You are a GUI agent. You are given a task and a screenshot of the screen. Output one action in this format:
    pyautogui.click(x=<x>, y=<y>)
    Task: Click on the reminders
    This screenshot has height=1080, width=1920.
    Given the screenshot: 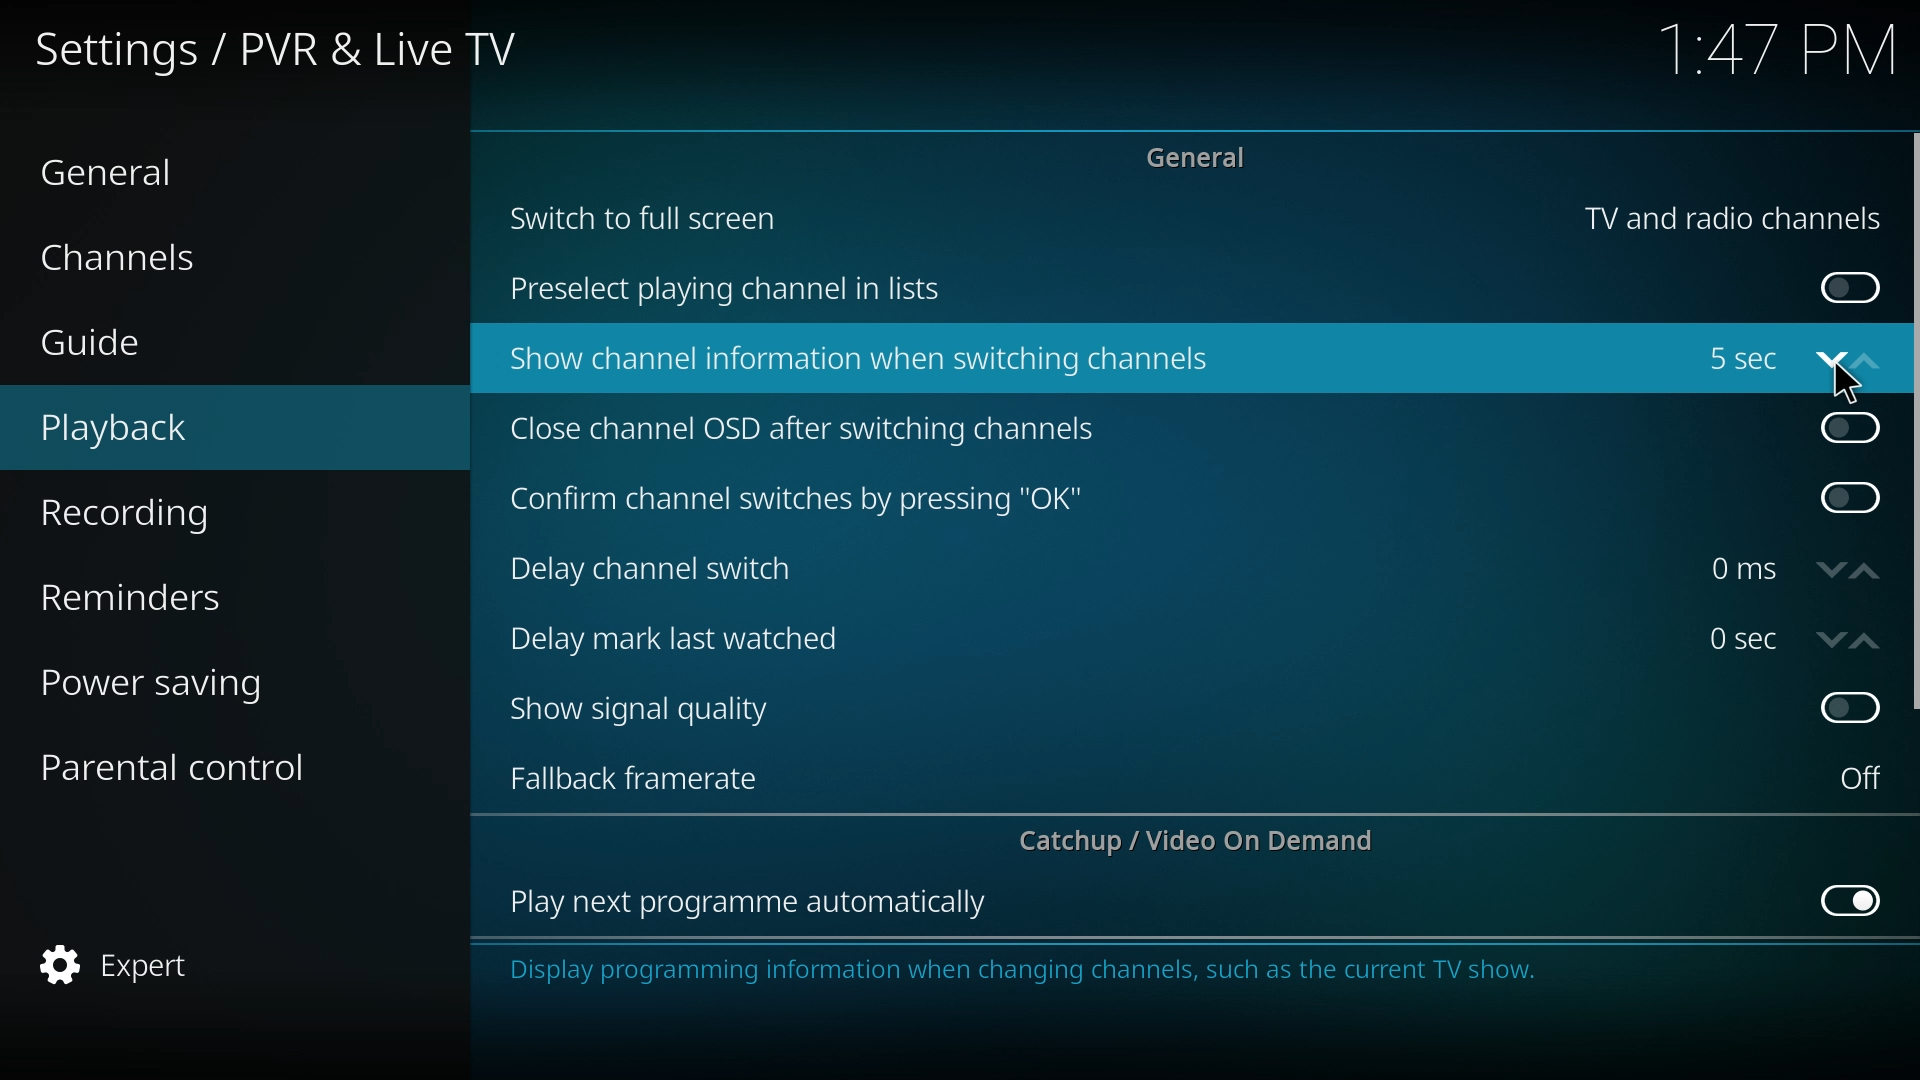 What is the action you would take?
    pyautogui.click(x=180, y=593)
    